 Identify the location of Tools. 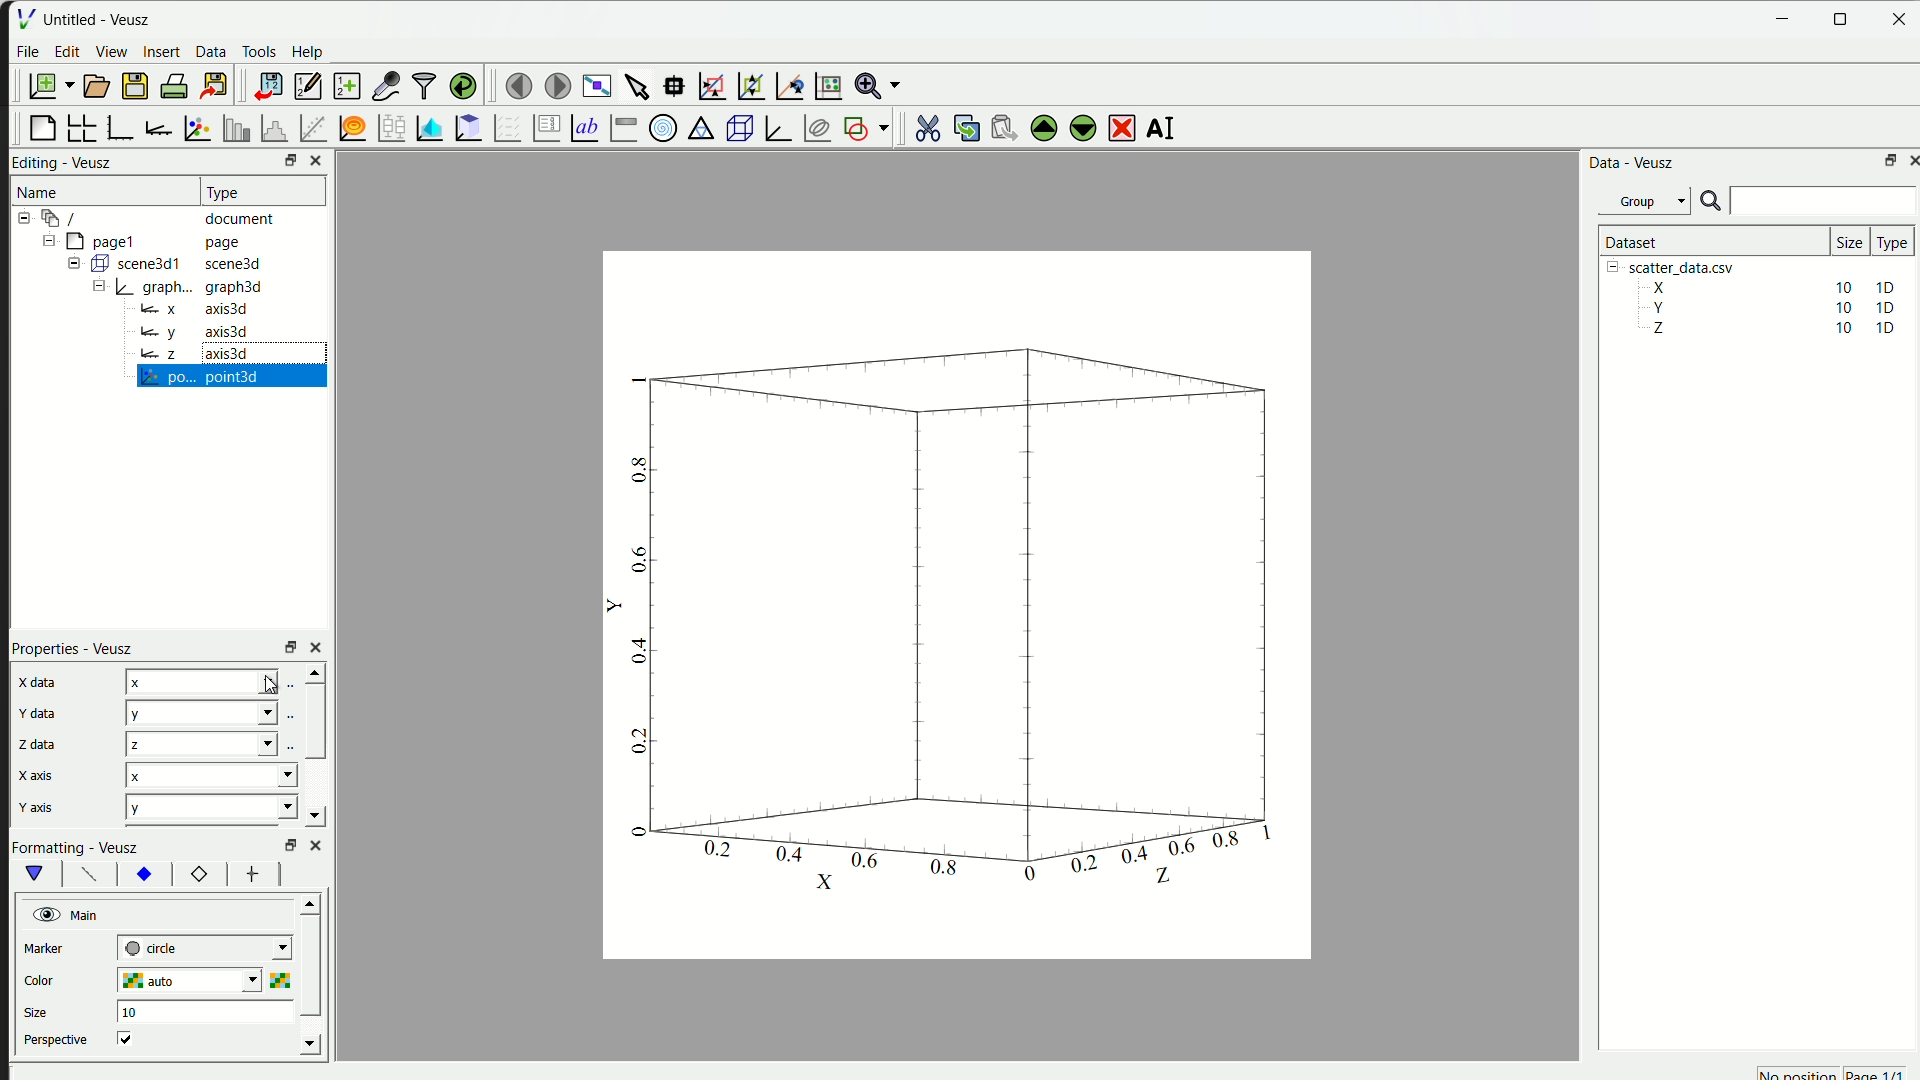
(258, 50).